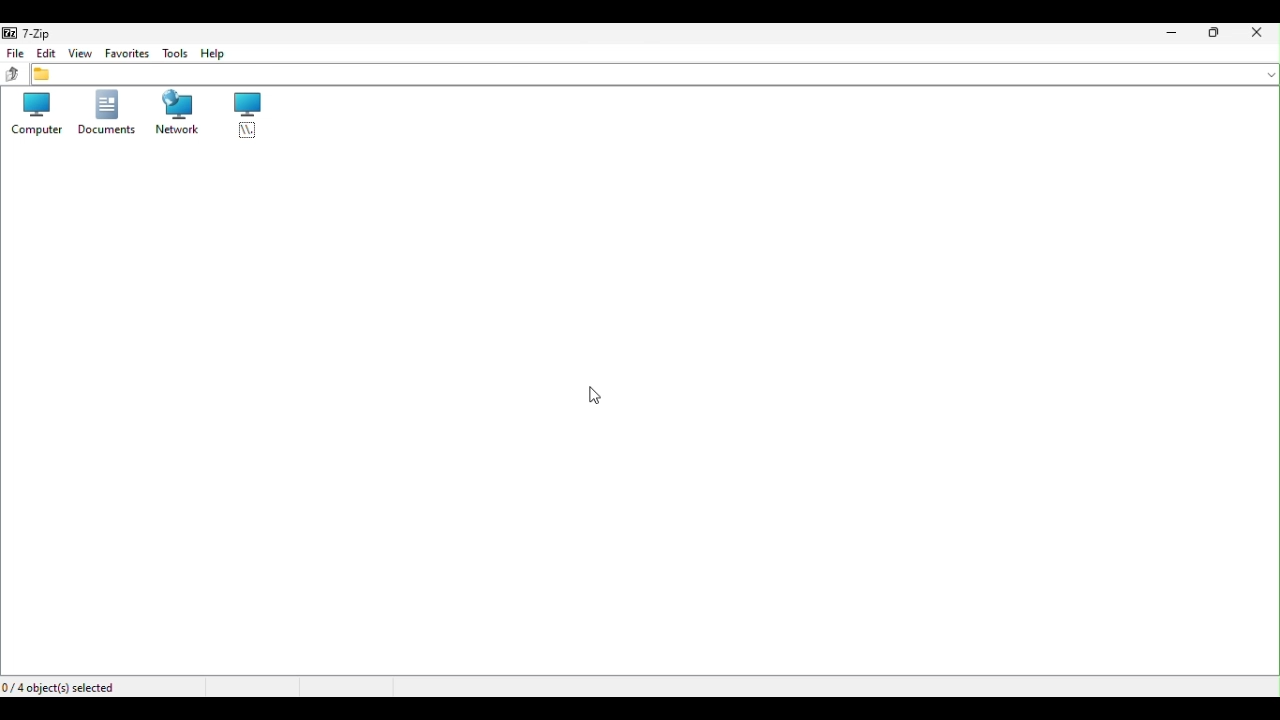 The height and width of the screenshot is (720, 1280). Describe the element at coordinates (48, 54) in the screenshot. I see `edit` at that location.